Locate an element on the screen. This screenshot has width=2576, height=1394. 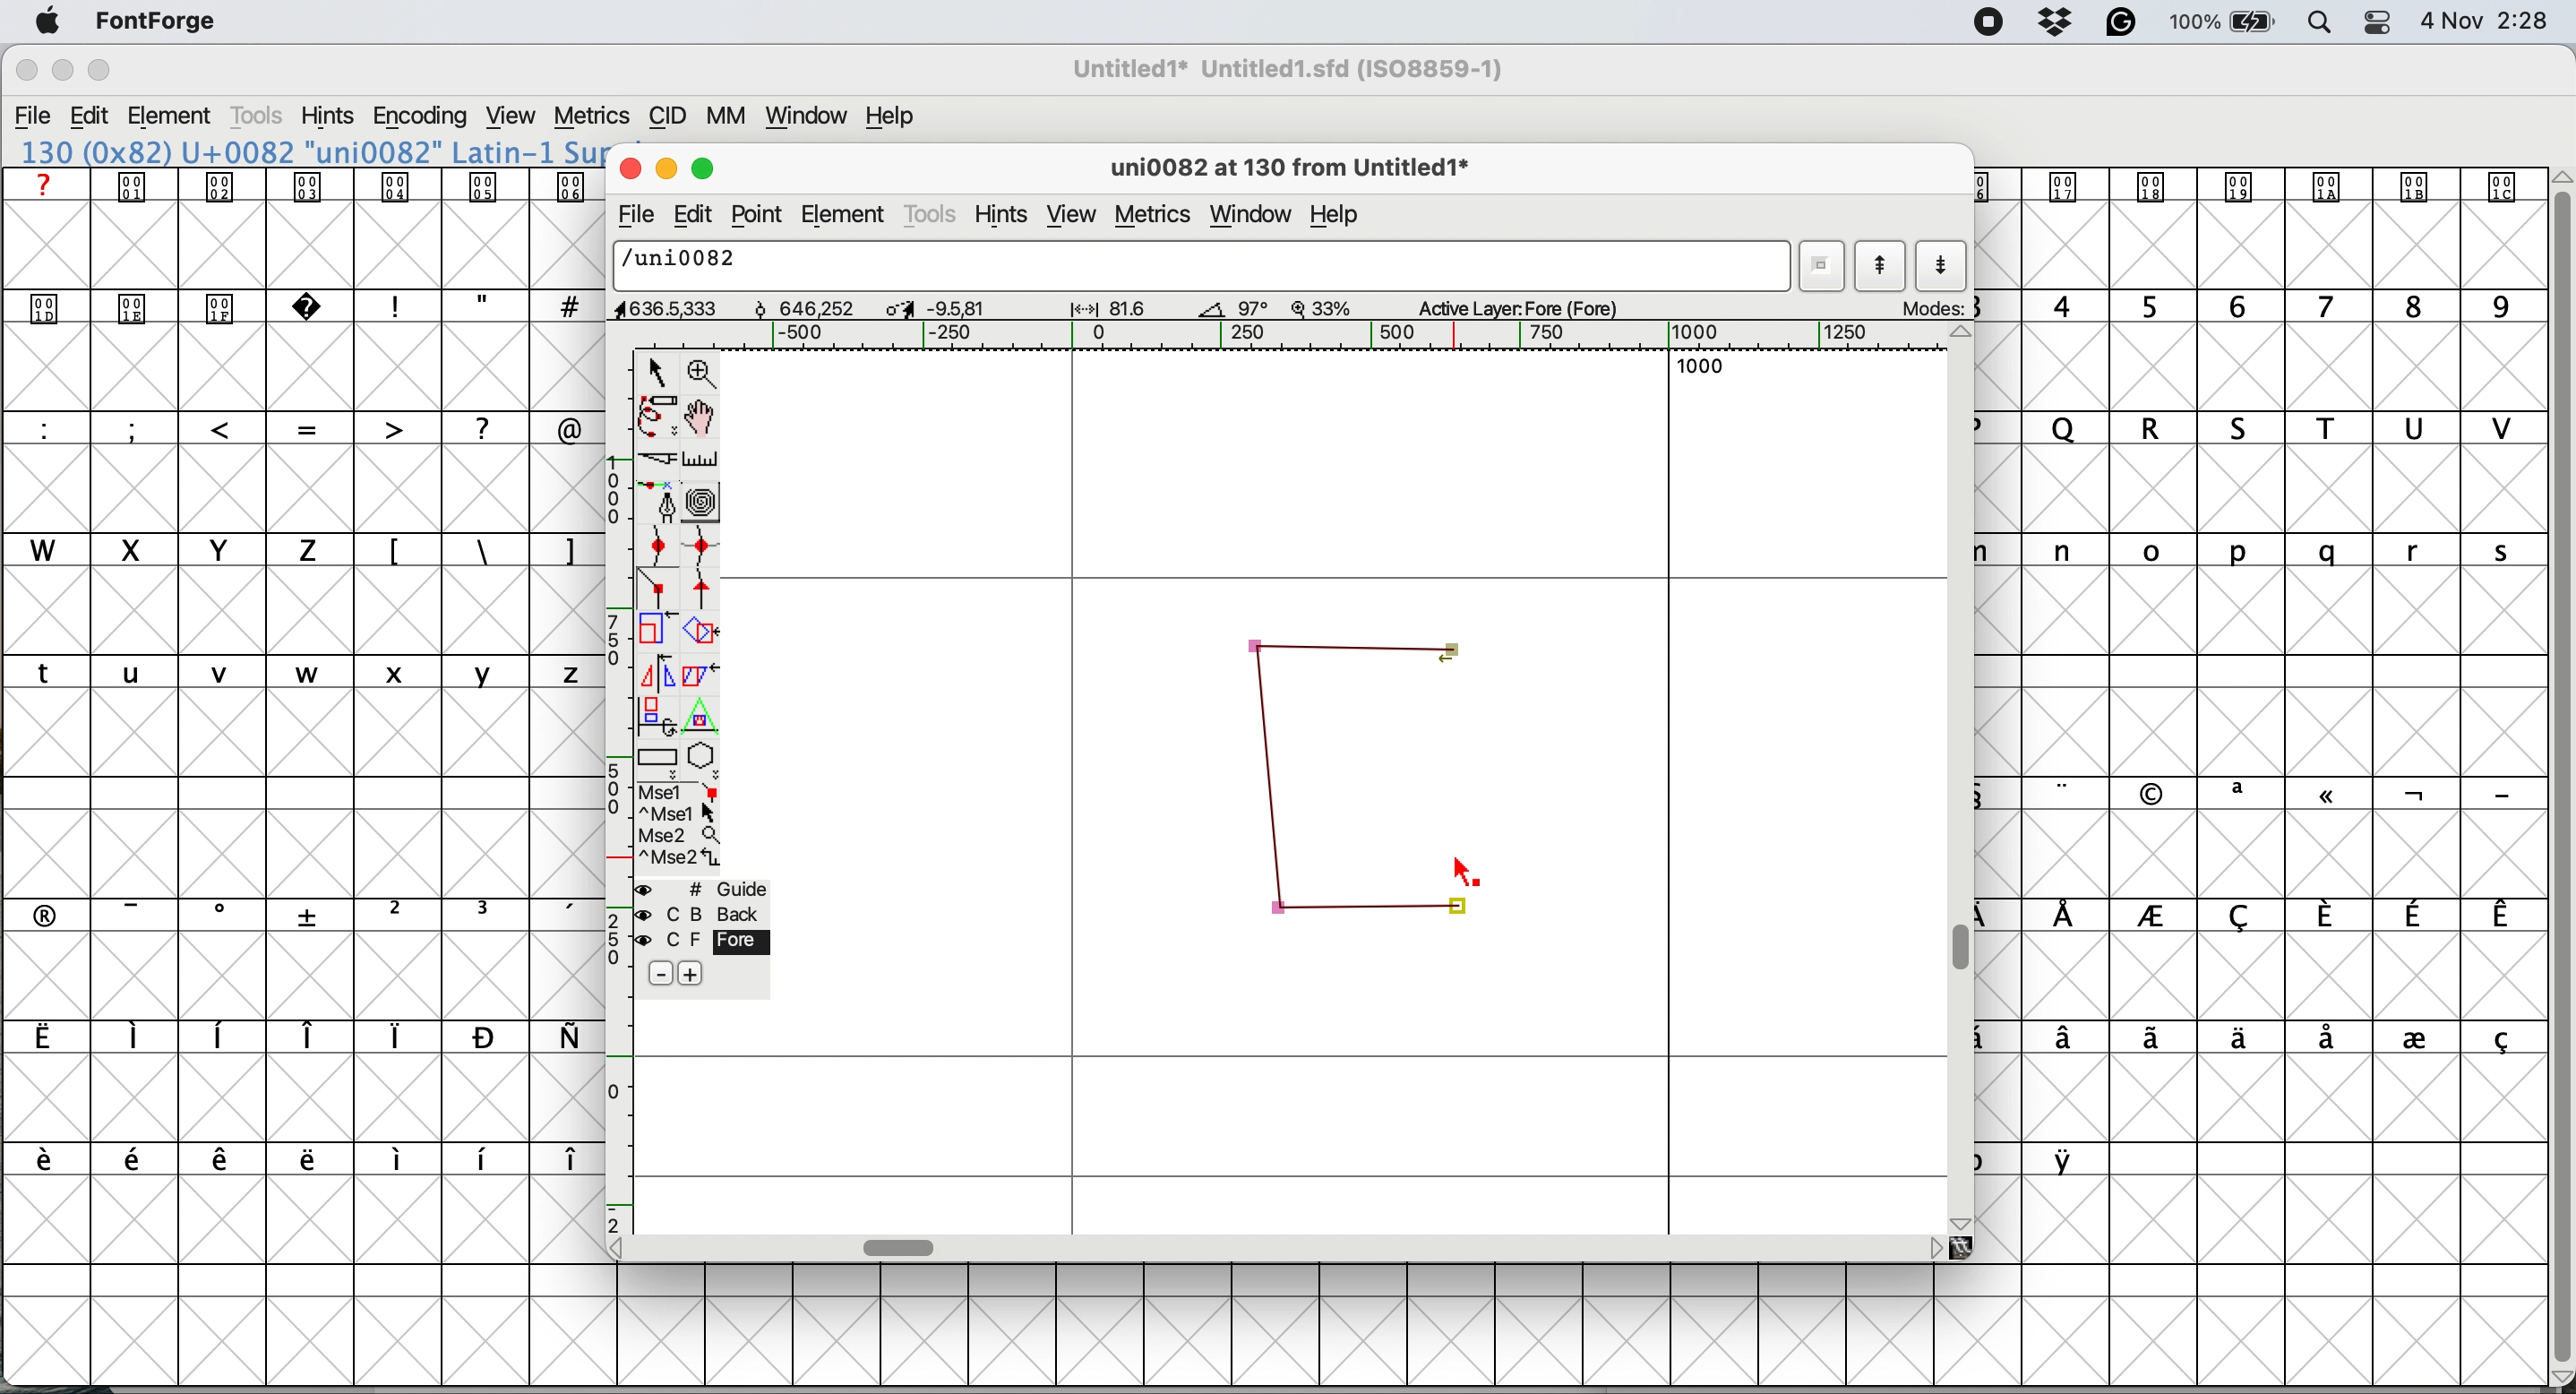
vertical scroll bar is located at coordinates (2558, 769).